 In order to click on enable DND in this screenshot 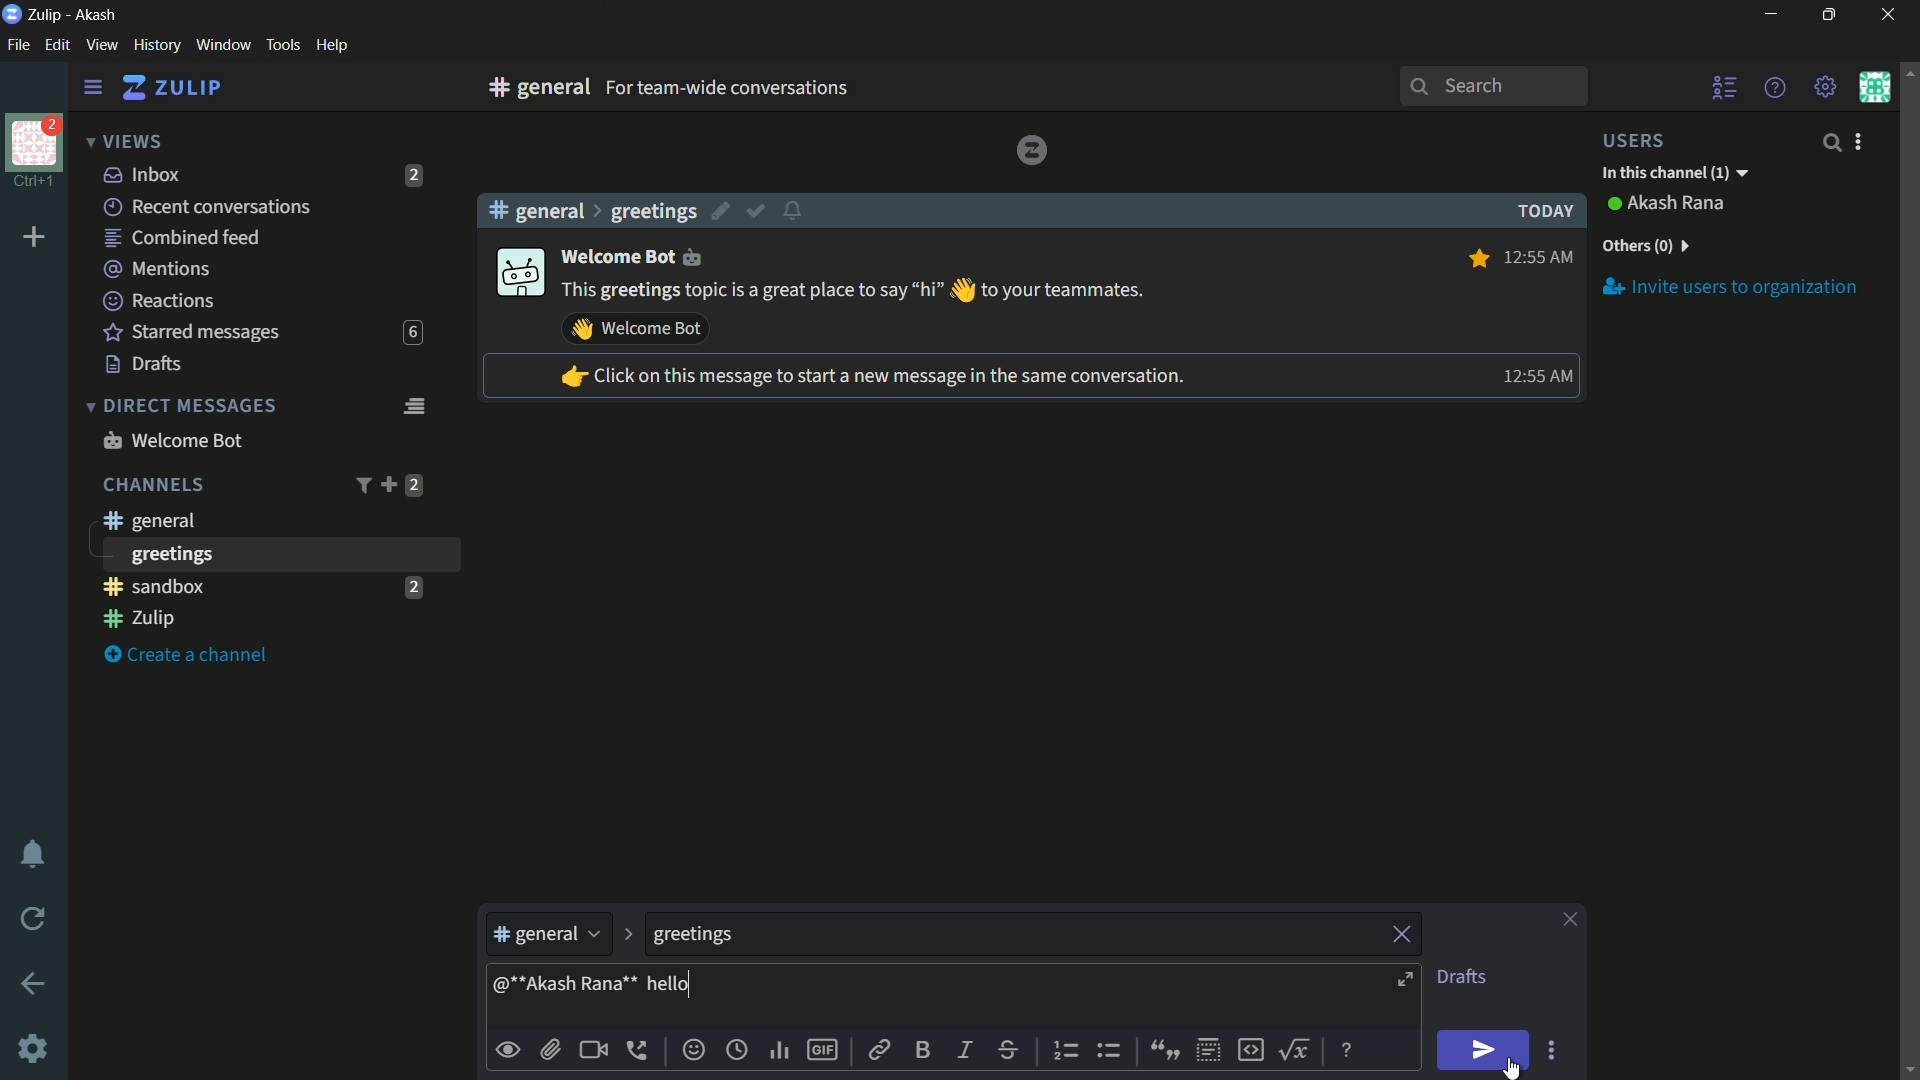, I will do `click(33, 855)`.